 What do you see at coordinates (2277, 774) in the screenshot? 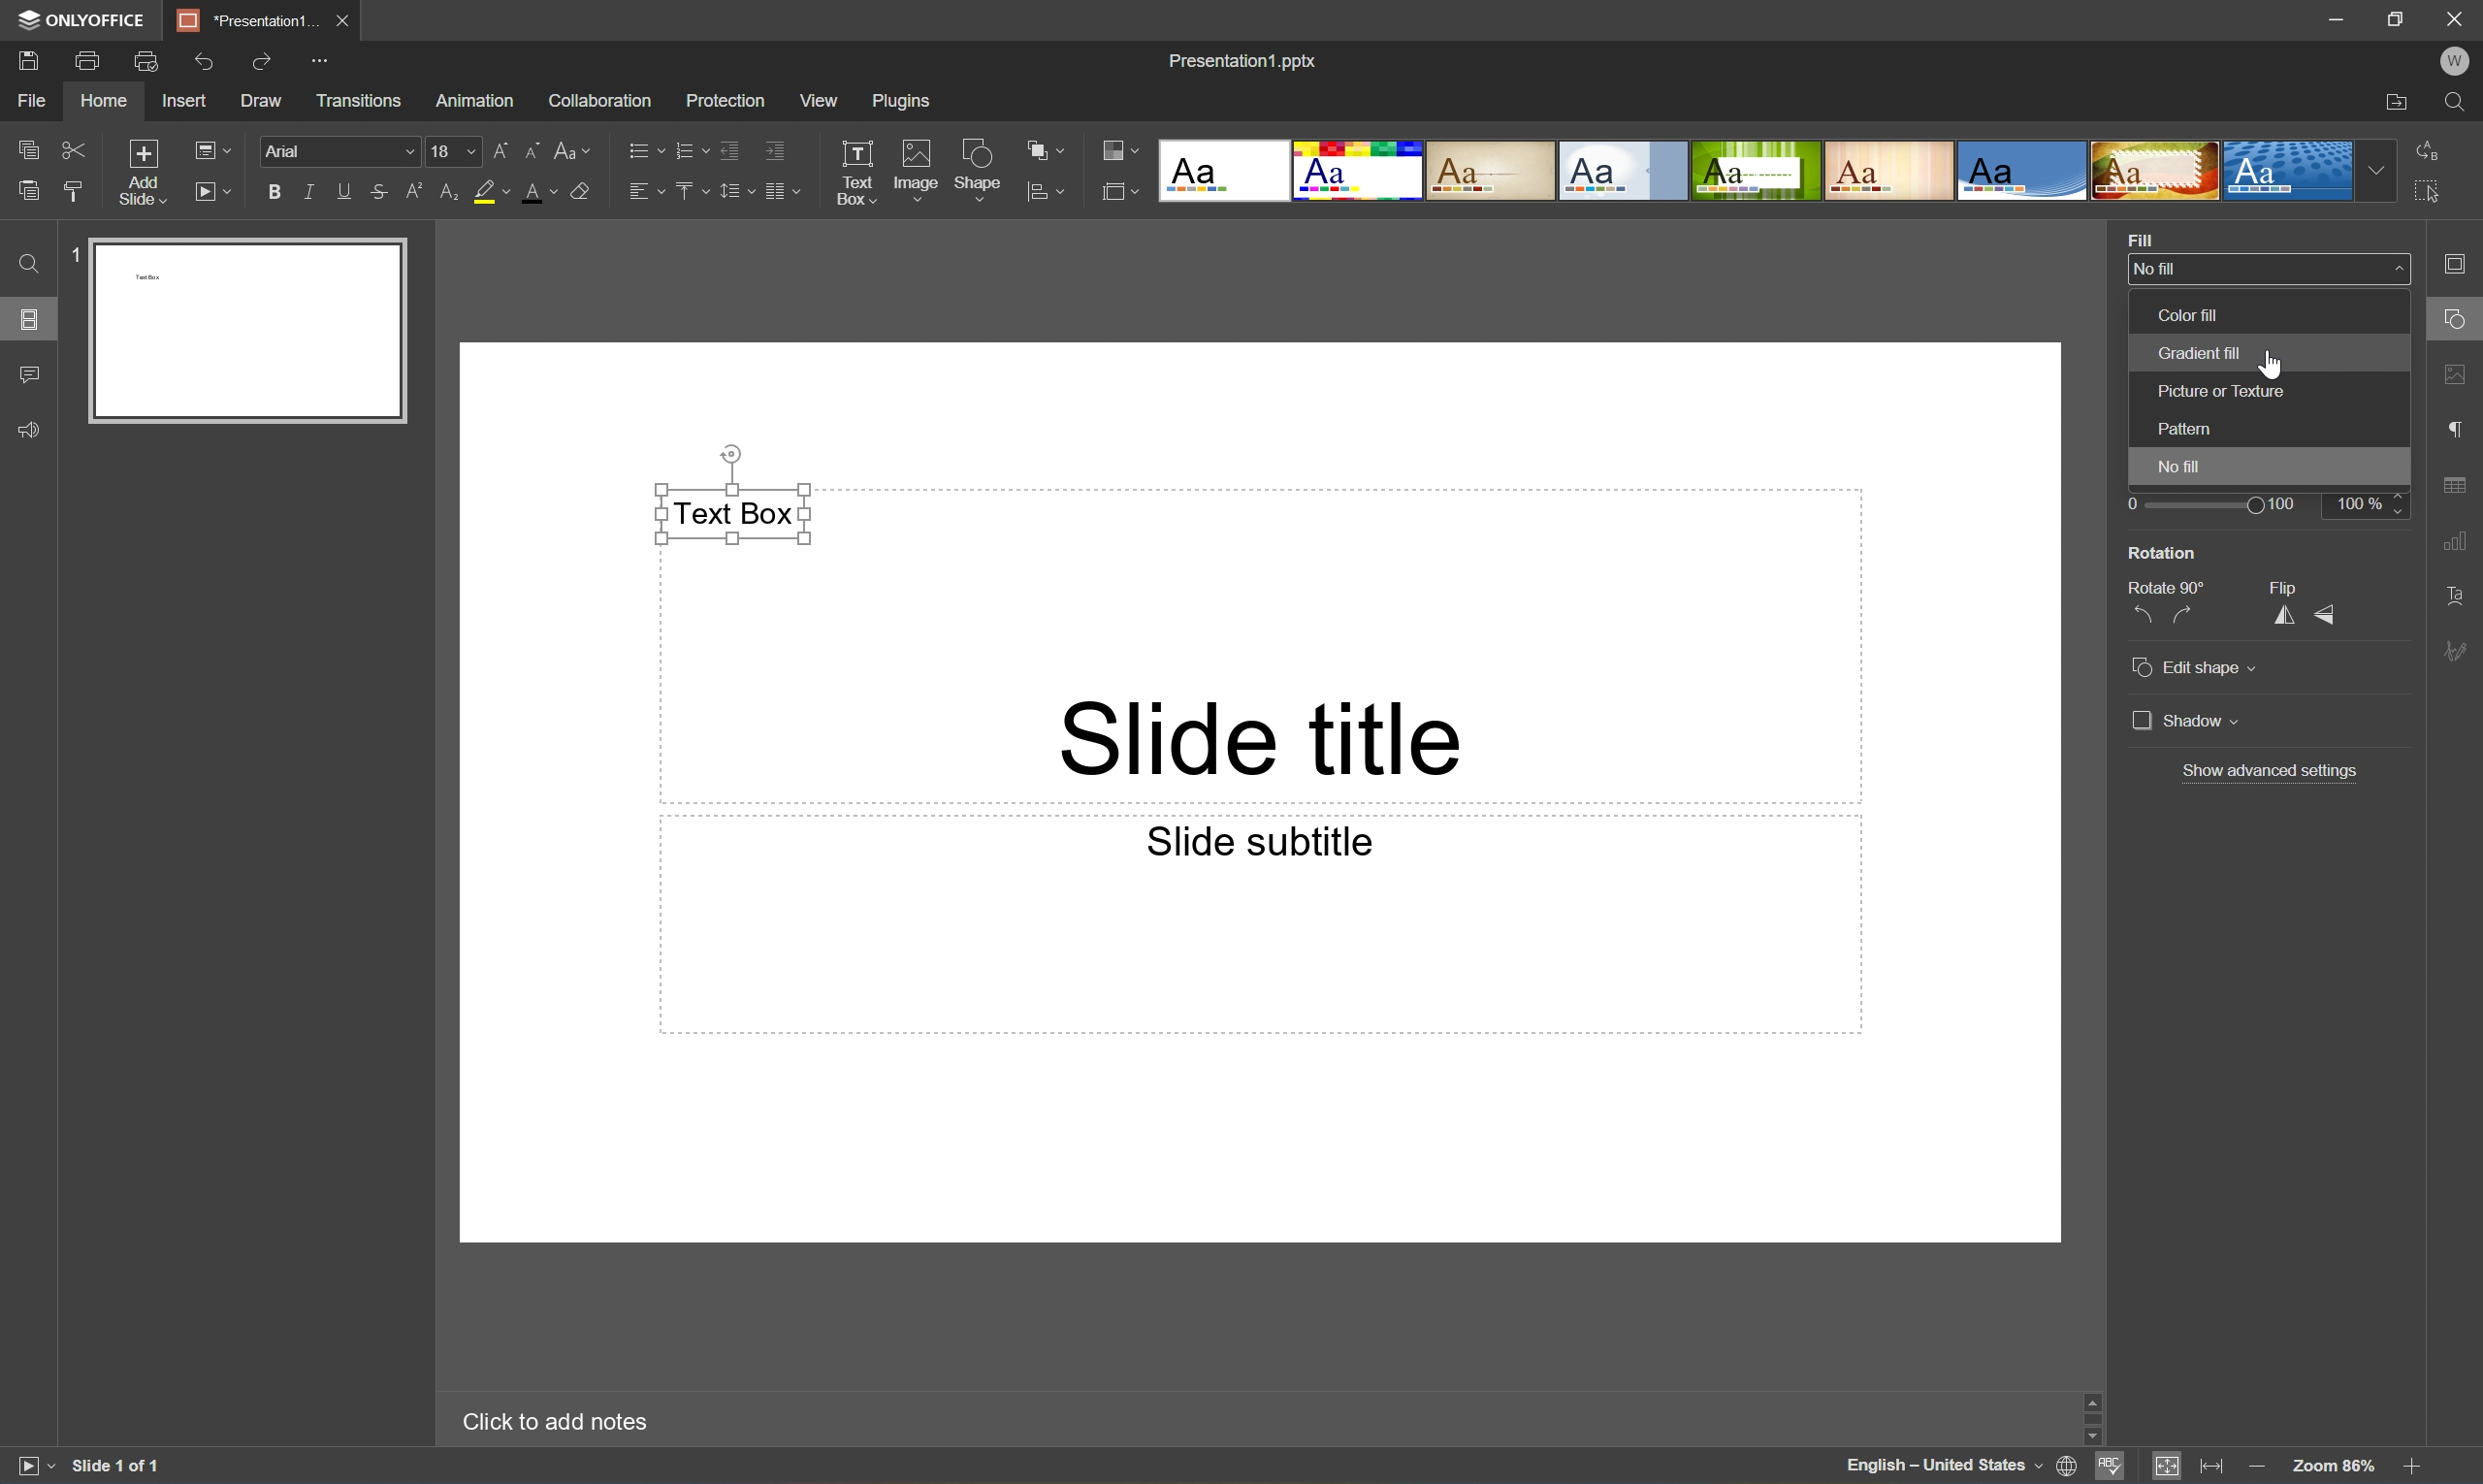
I see `Show advanced settings` at bounding box center [2277, 774].